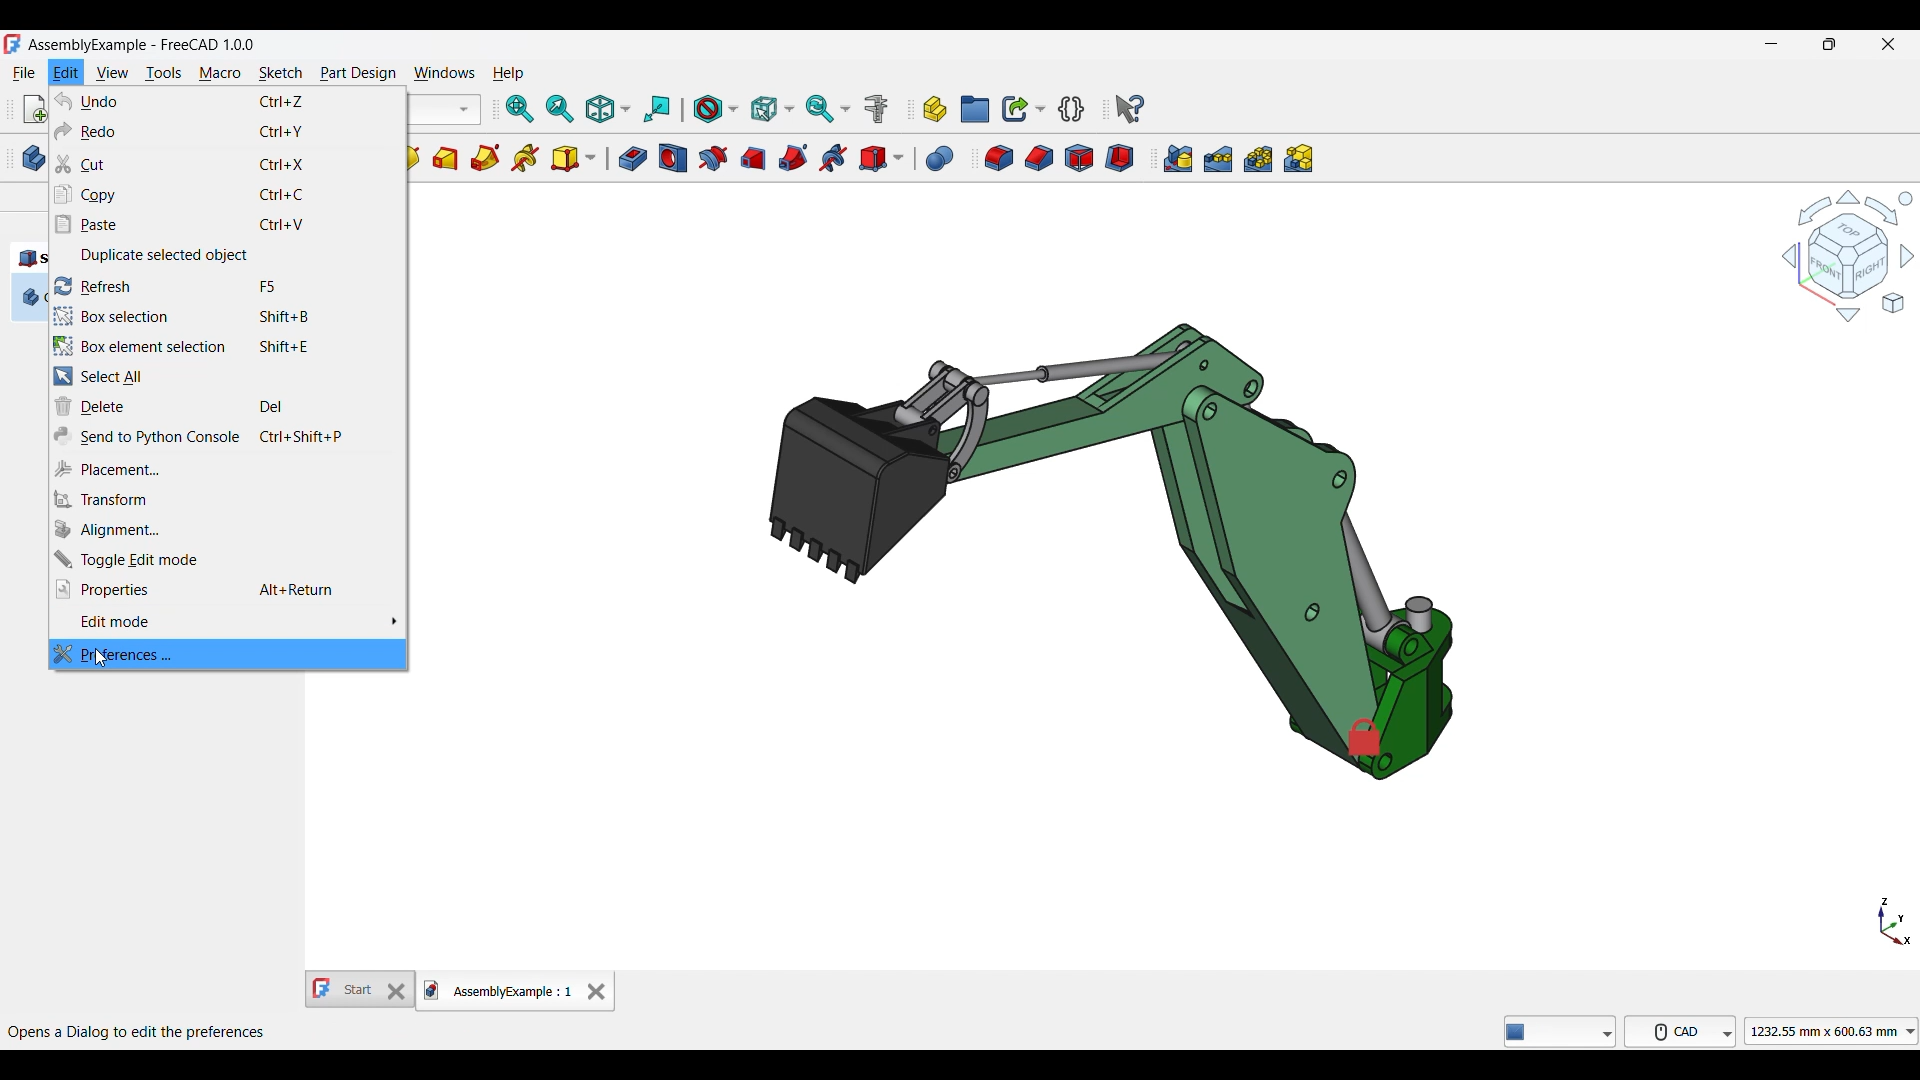 Image resolution: width=1920 pixels, height=1080 pixels. What do you see at coordinates (596, 991) in the screenshot?
I see `Close tab` at bounding box center [596, 991].